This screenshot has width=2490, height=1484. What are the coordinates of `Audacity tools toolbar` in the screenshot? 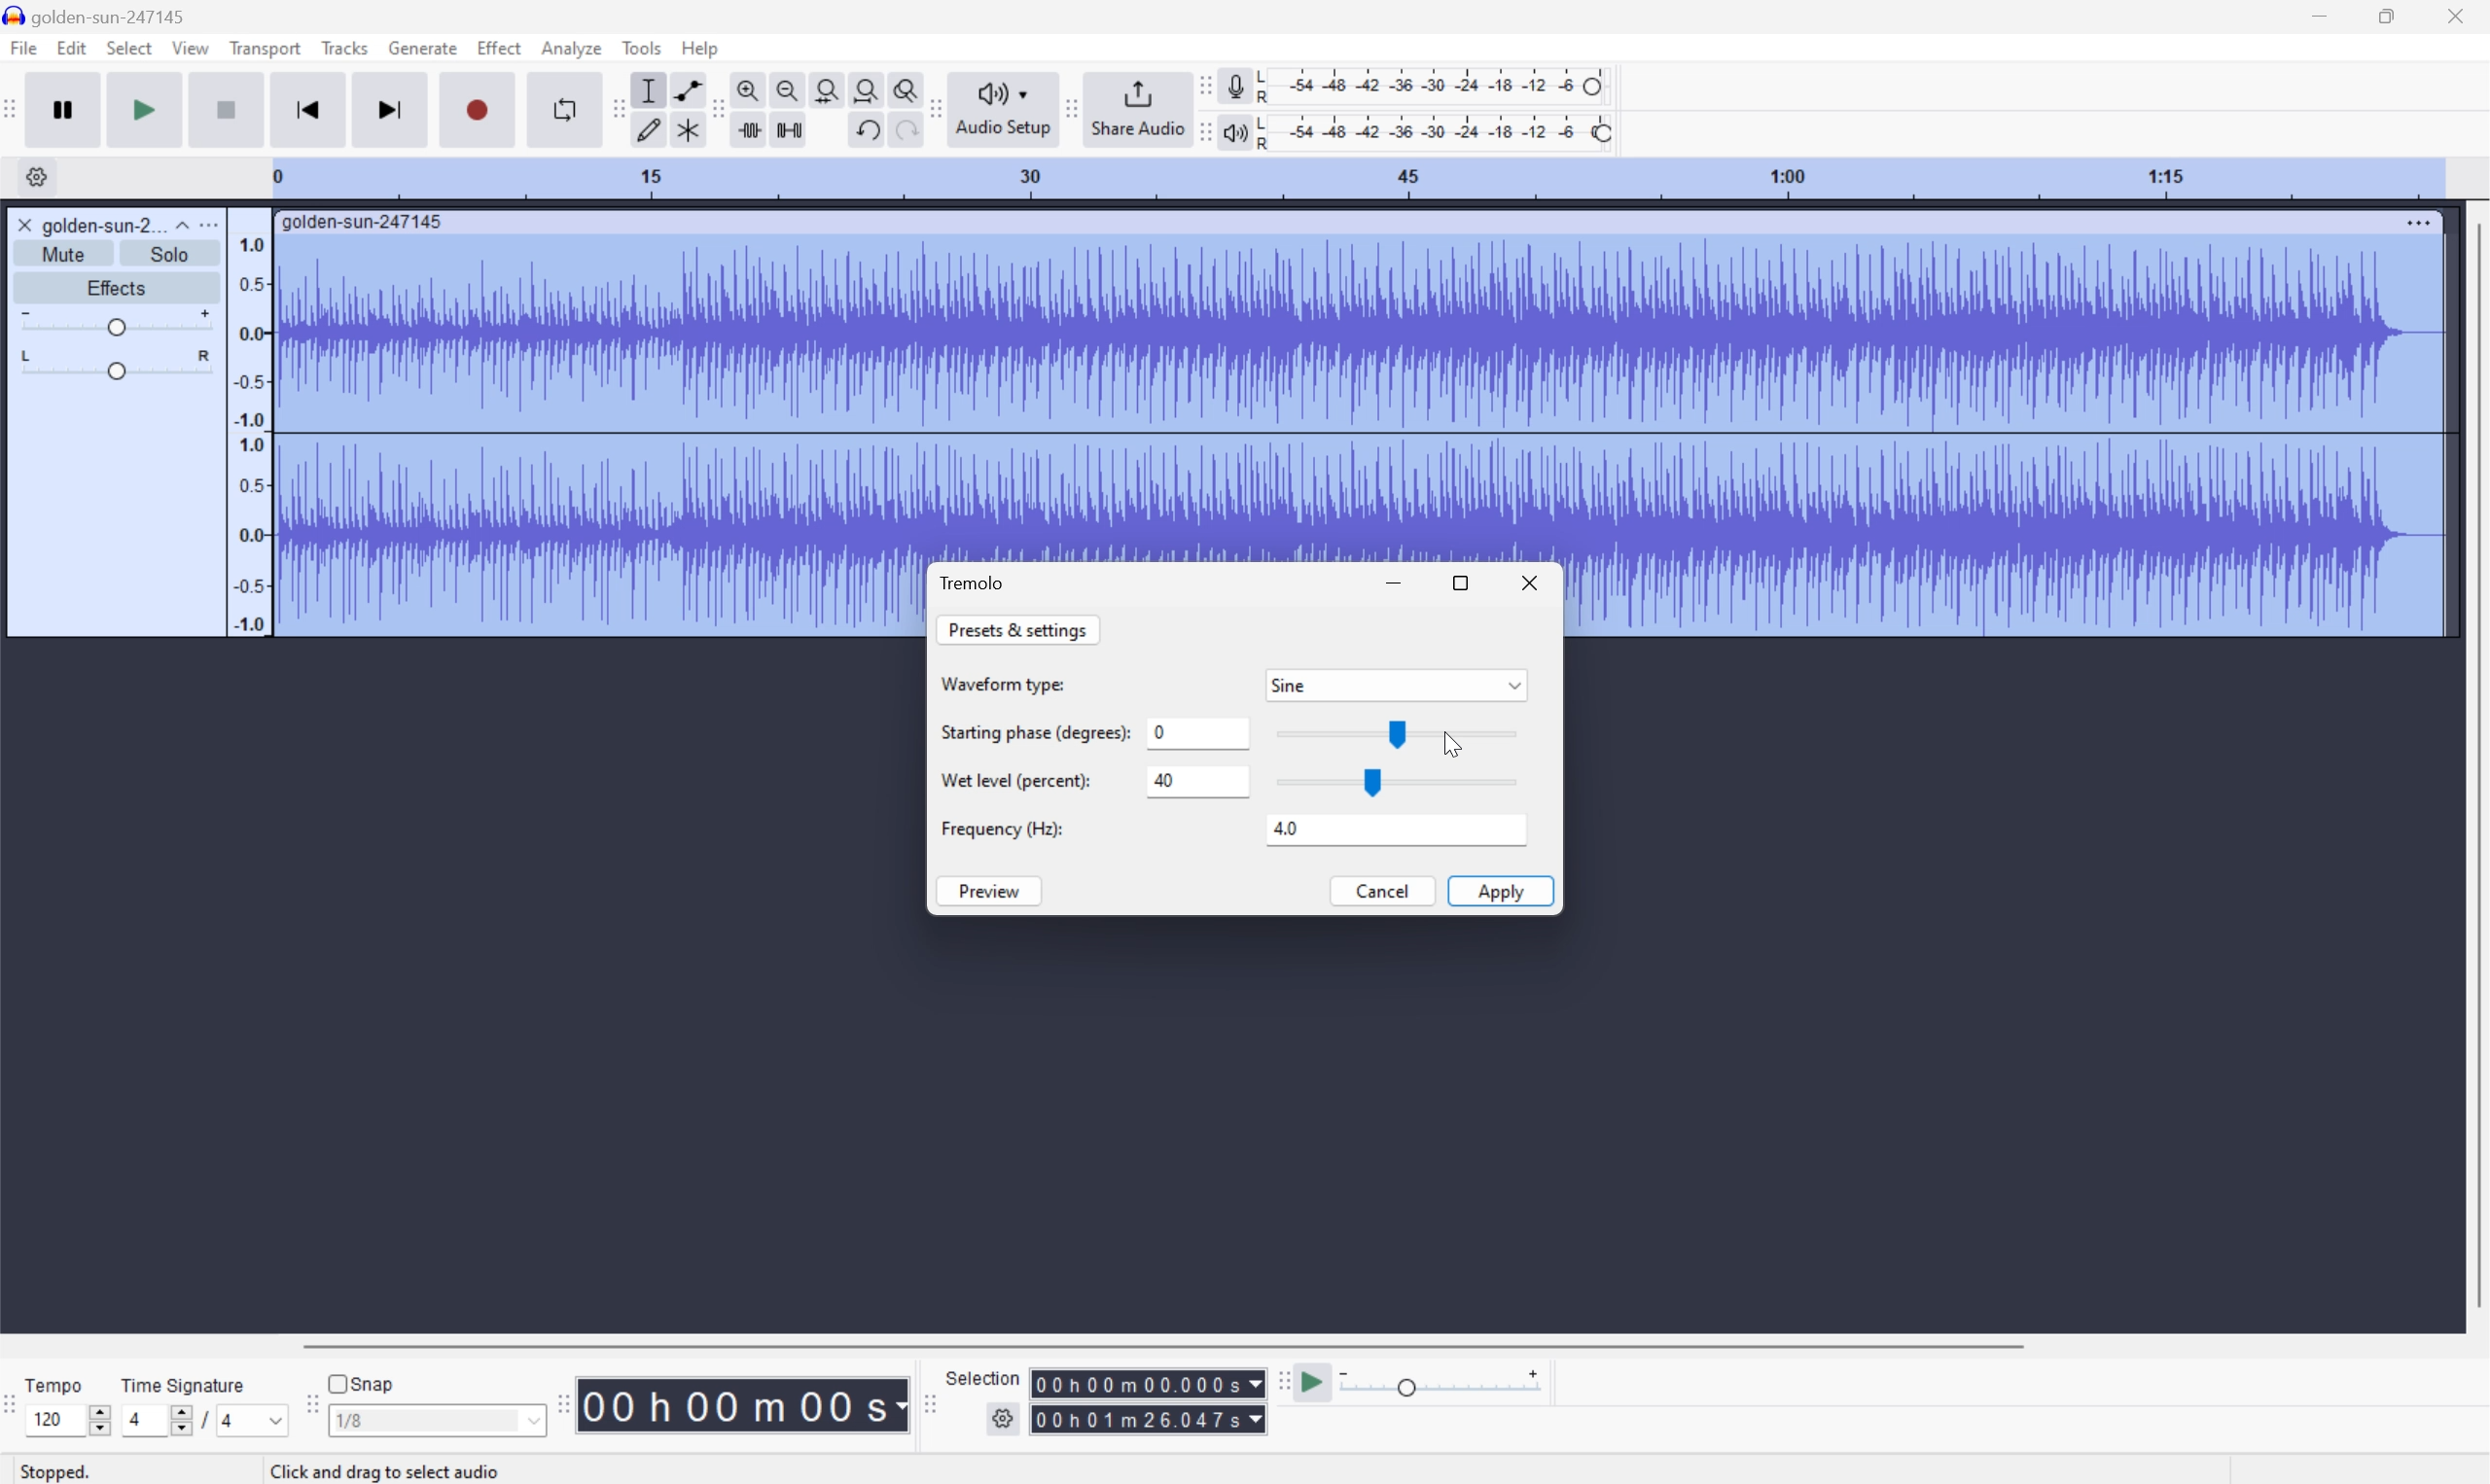 It's located at (615, 107).